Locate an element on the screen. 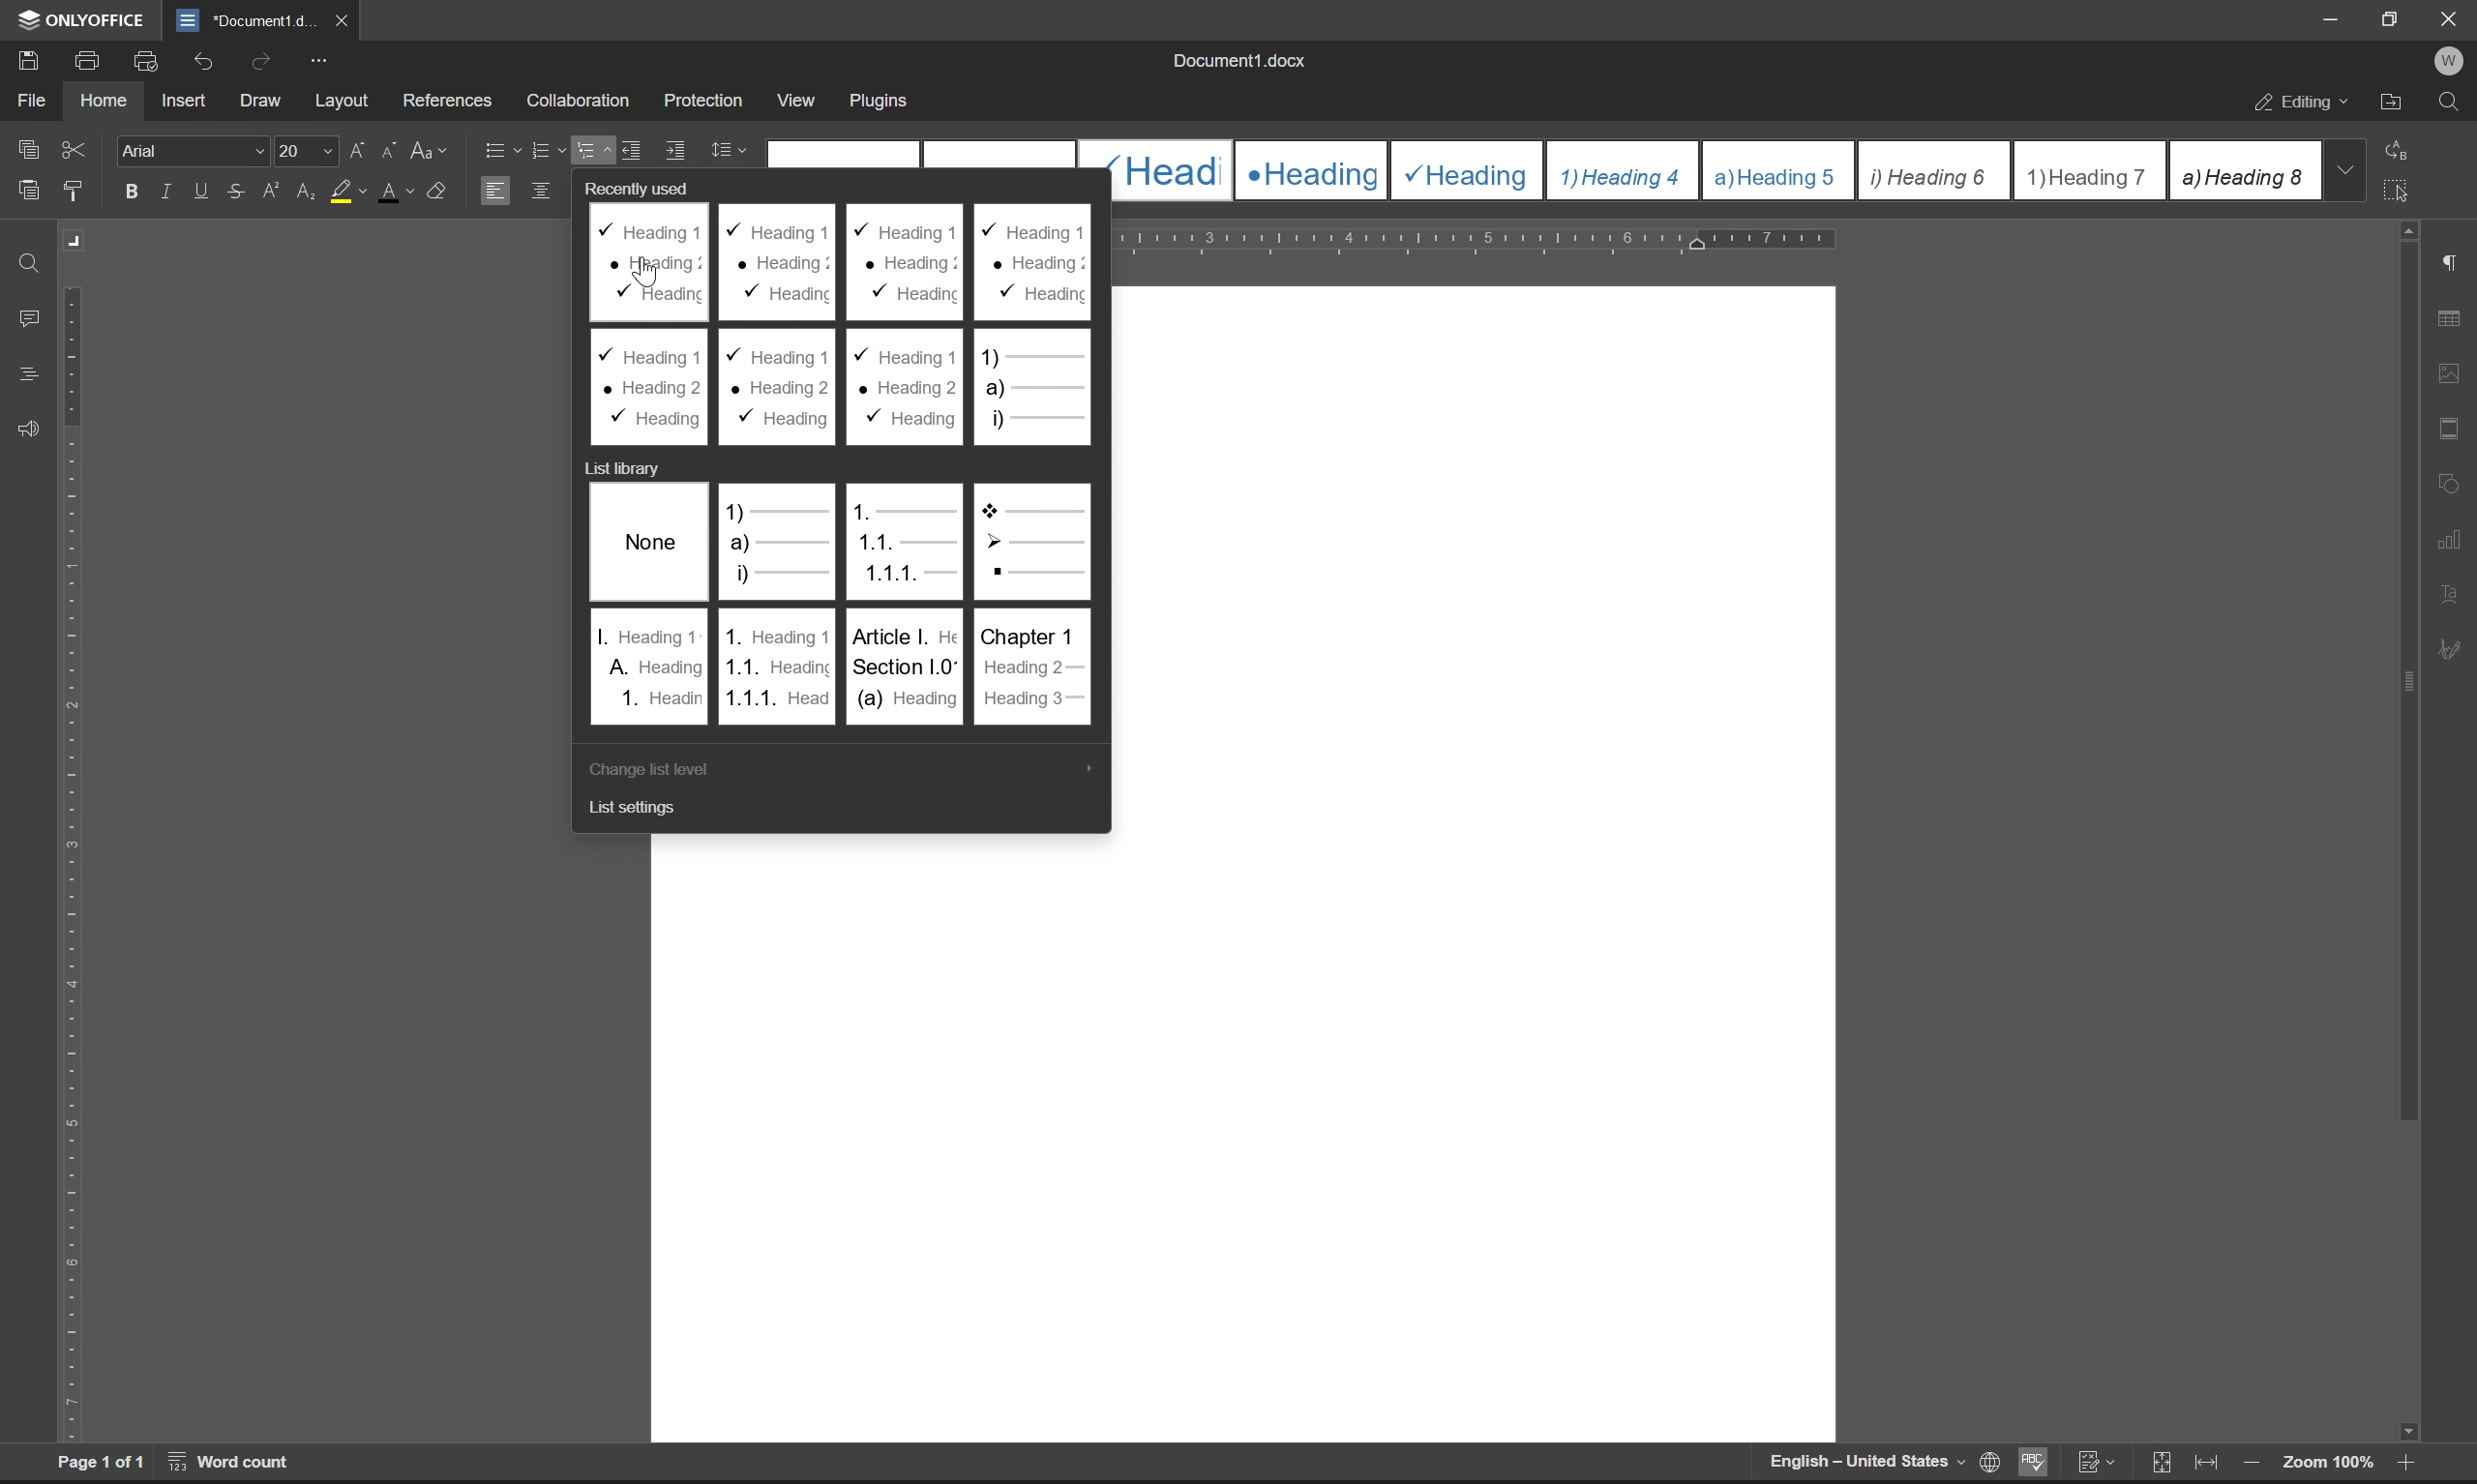 The height and width of the screenshot is (1484, 2477). Heading 3 is located at coordinates (1468, 171).